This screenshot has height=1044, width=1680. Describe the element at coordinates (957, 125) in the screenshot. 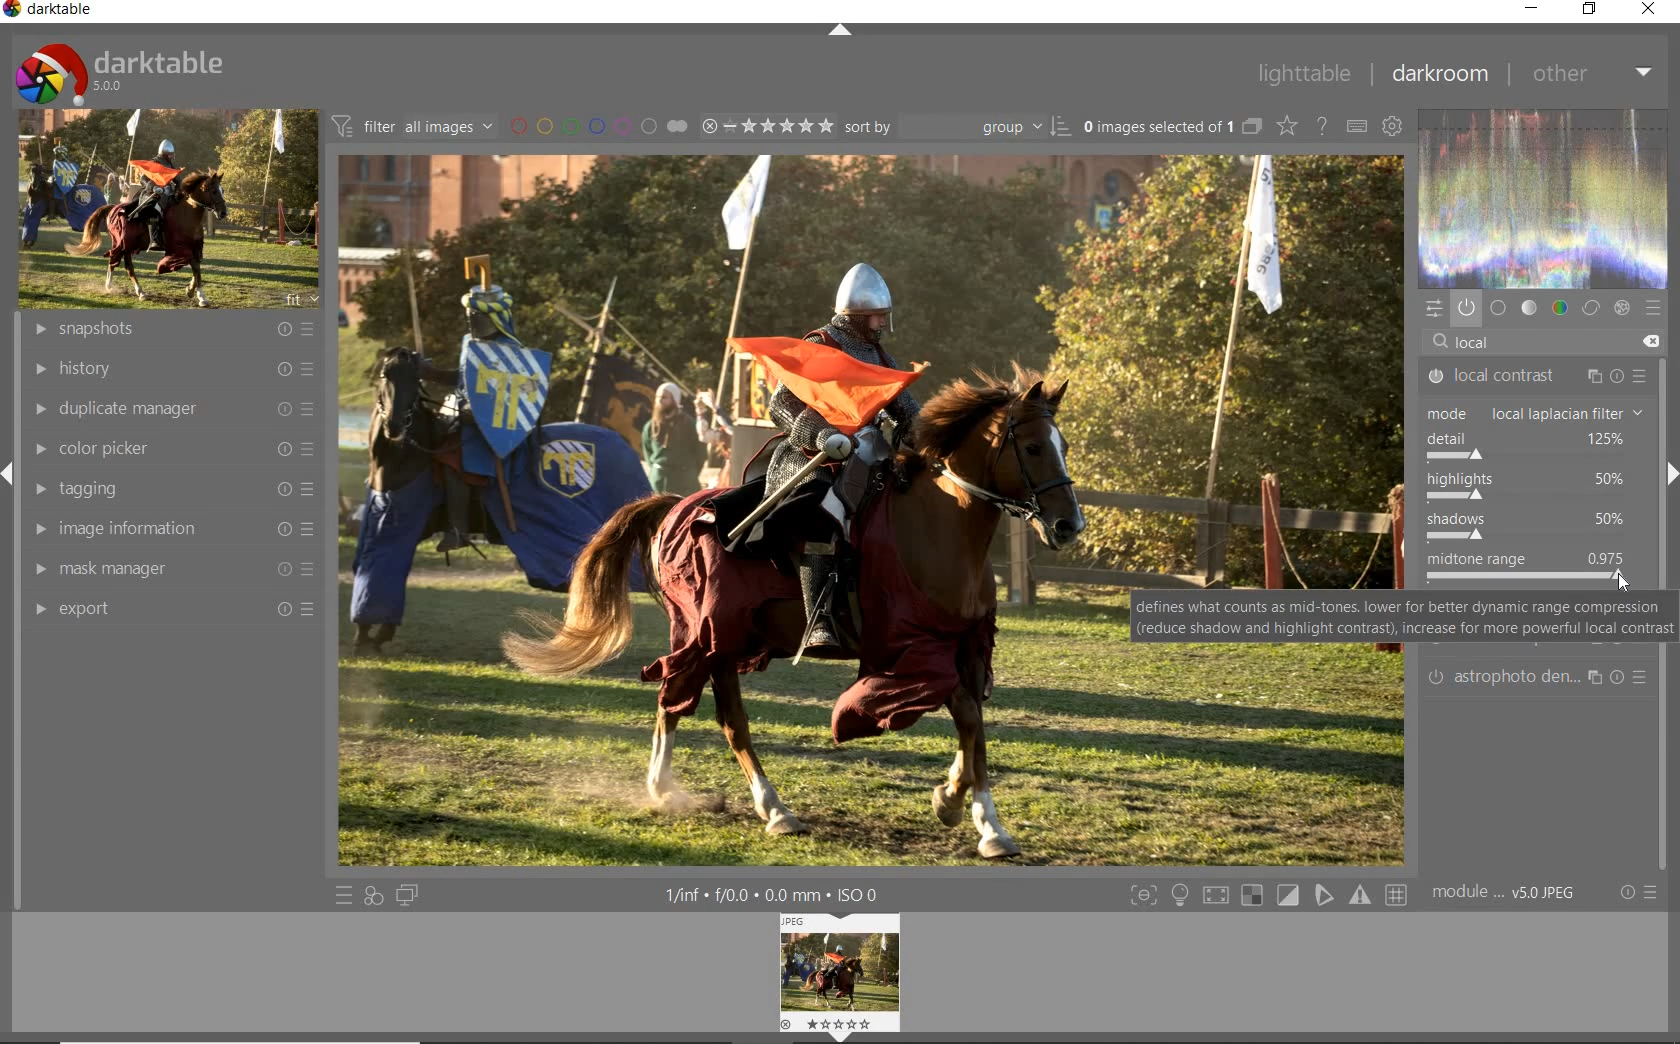

I see `Sort` at that location.